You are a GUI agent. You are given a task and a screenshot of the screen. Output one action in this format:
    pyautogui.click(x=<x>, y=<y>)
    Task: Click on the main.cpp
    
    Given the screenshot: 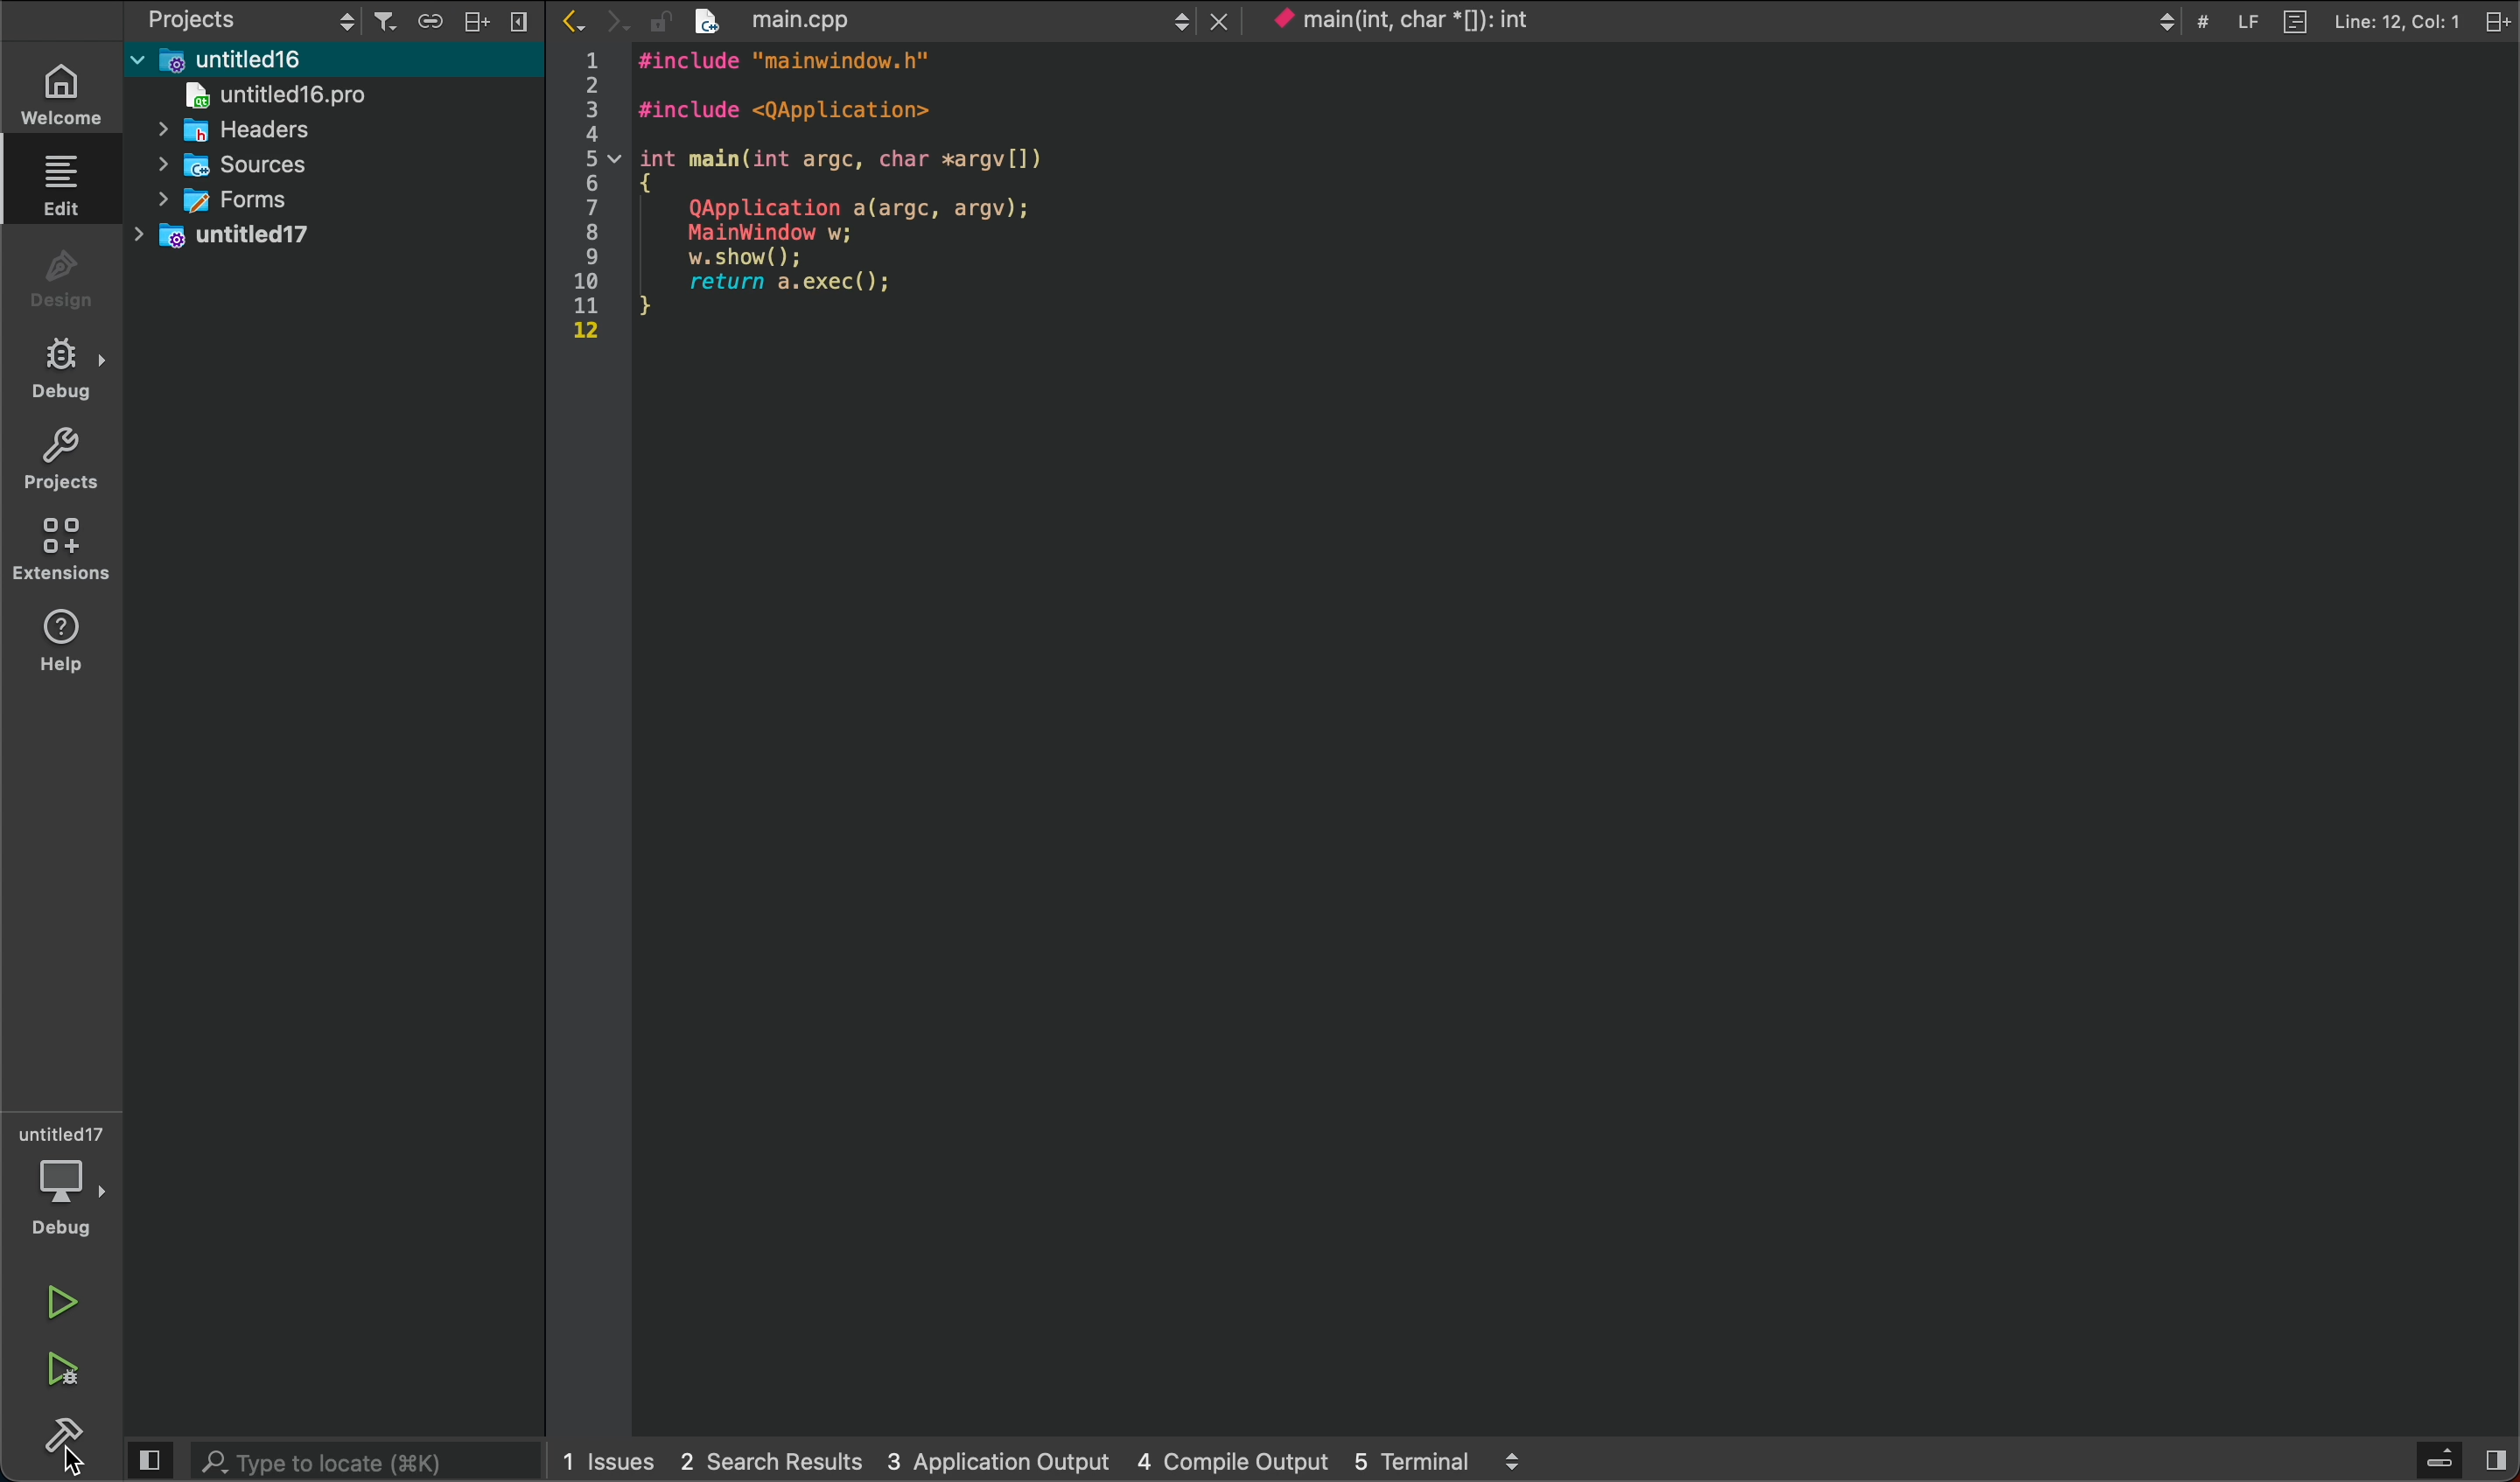 What is the action you would take?
    pyautogui.click(x=919, y=20)
    